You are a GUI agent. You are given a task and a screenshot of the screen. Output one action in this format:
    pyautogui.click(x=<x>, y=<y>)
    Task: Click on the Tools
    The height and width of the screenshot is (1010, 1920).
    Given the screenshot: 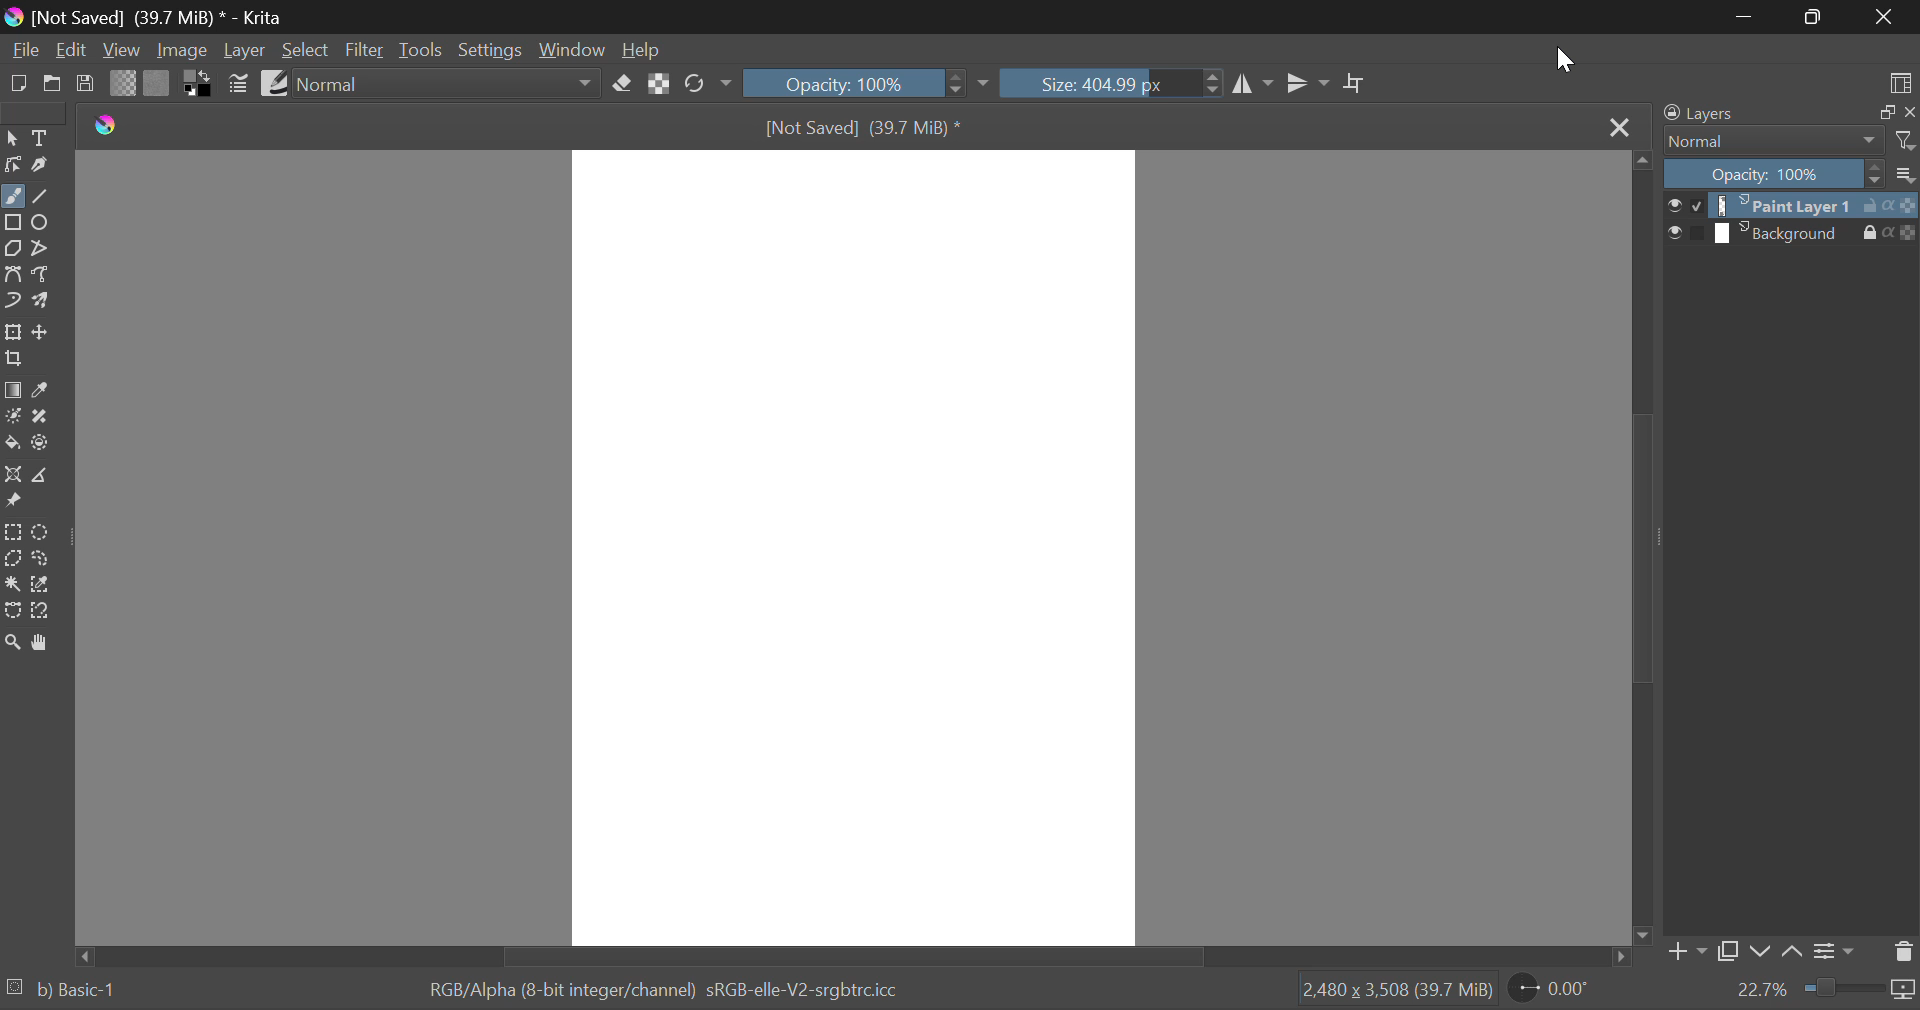 What is the action you would take?
    pyautogui.click(x=421, y=50)
    